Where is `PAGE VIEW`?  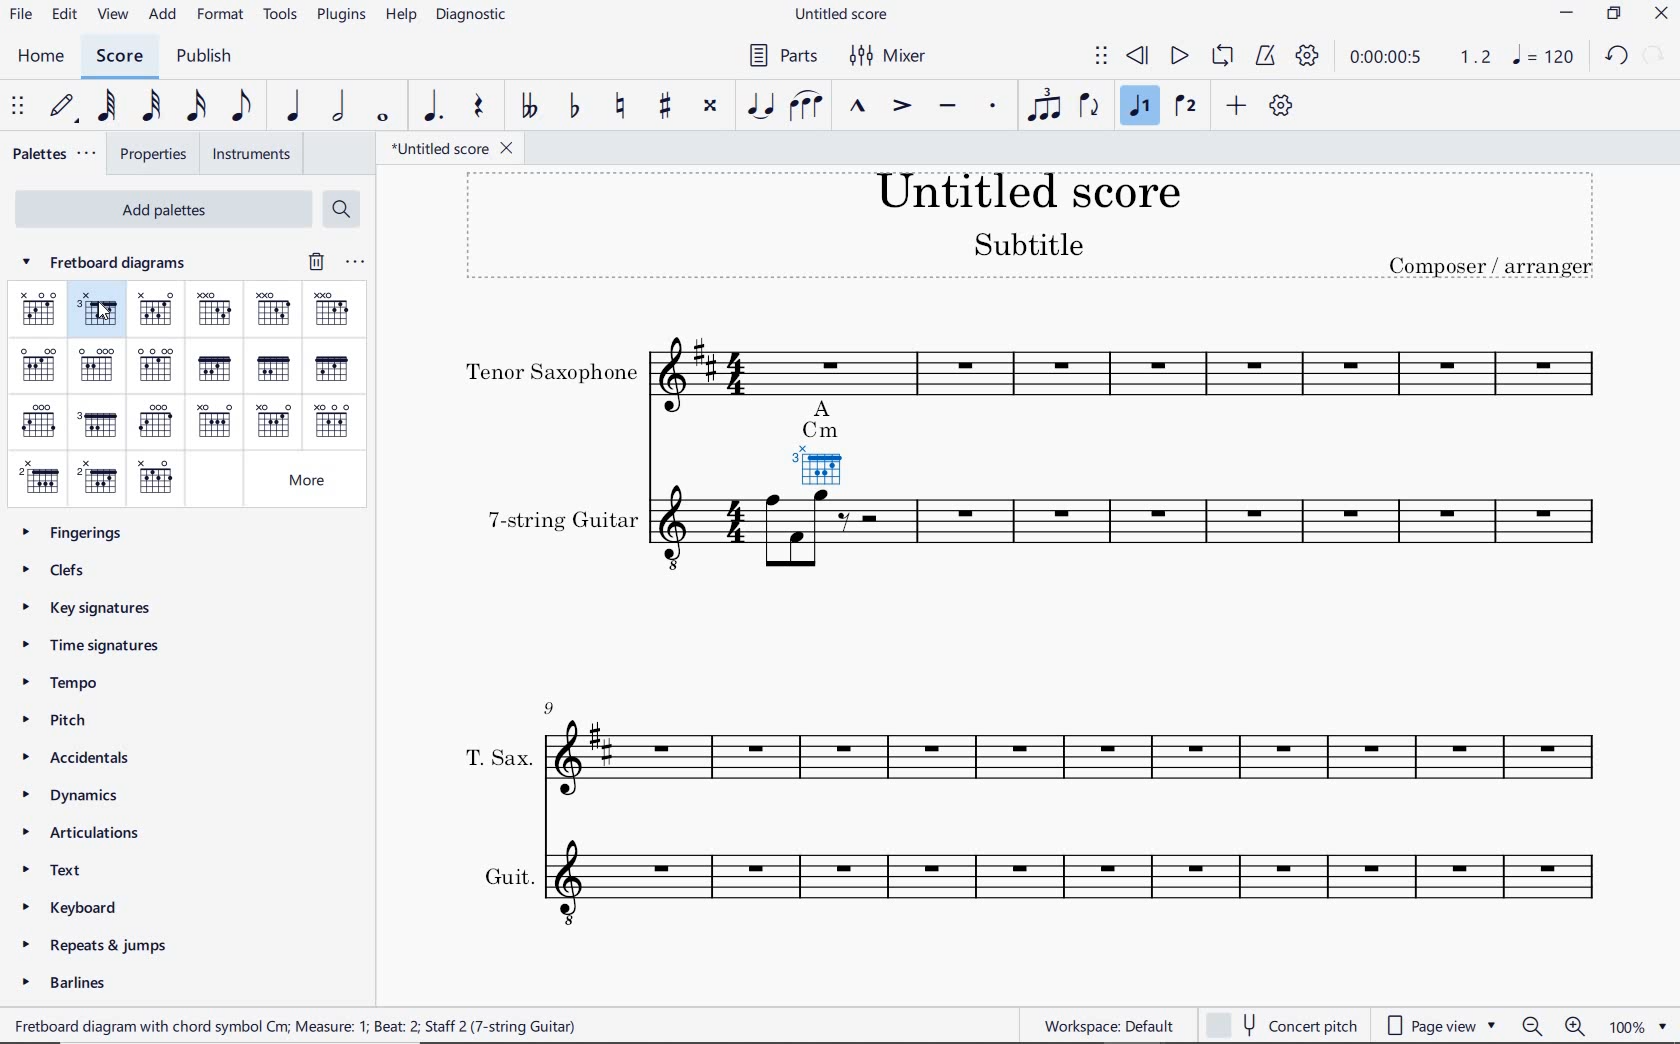
PAGE VIEW is located at coordinates (1444, 1023).